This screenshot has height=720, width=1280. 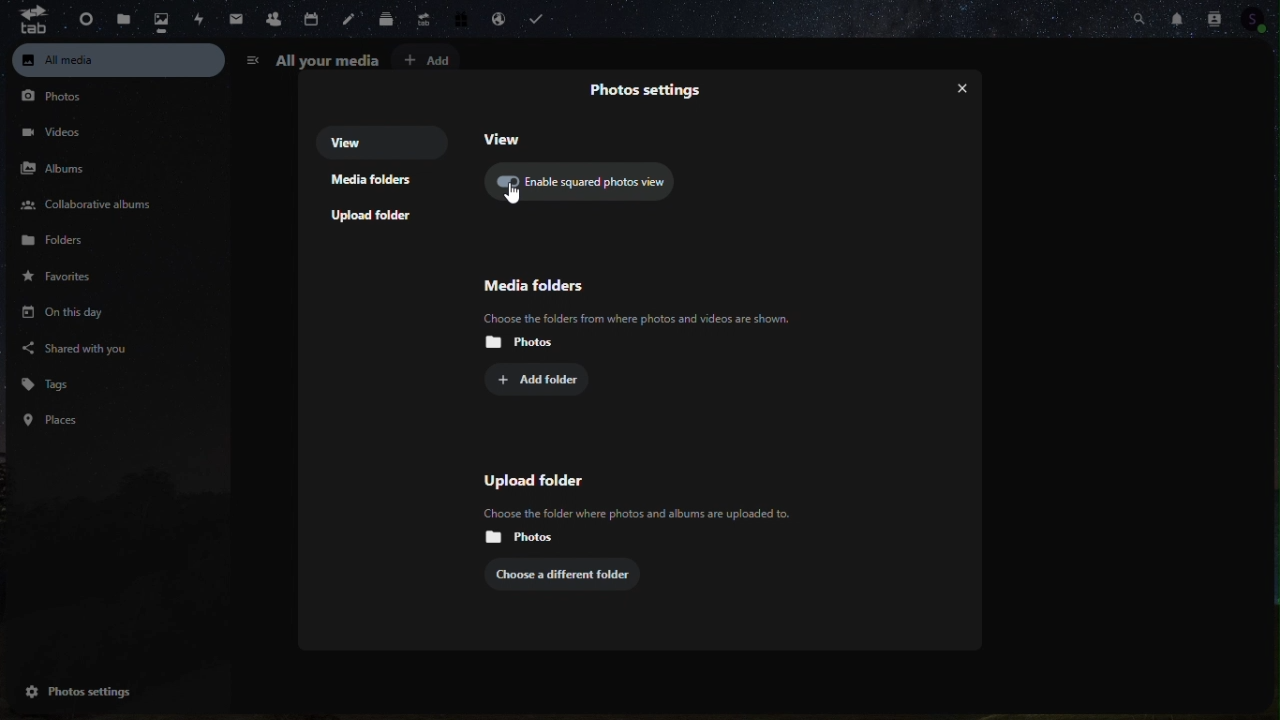 What do you see at coordinates (500, 19) in the screenshot?
I see `email handling` at bounding box center [500, 19].